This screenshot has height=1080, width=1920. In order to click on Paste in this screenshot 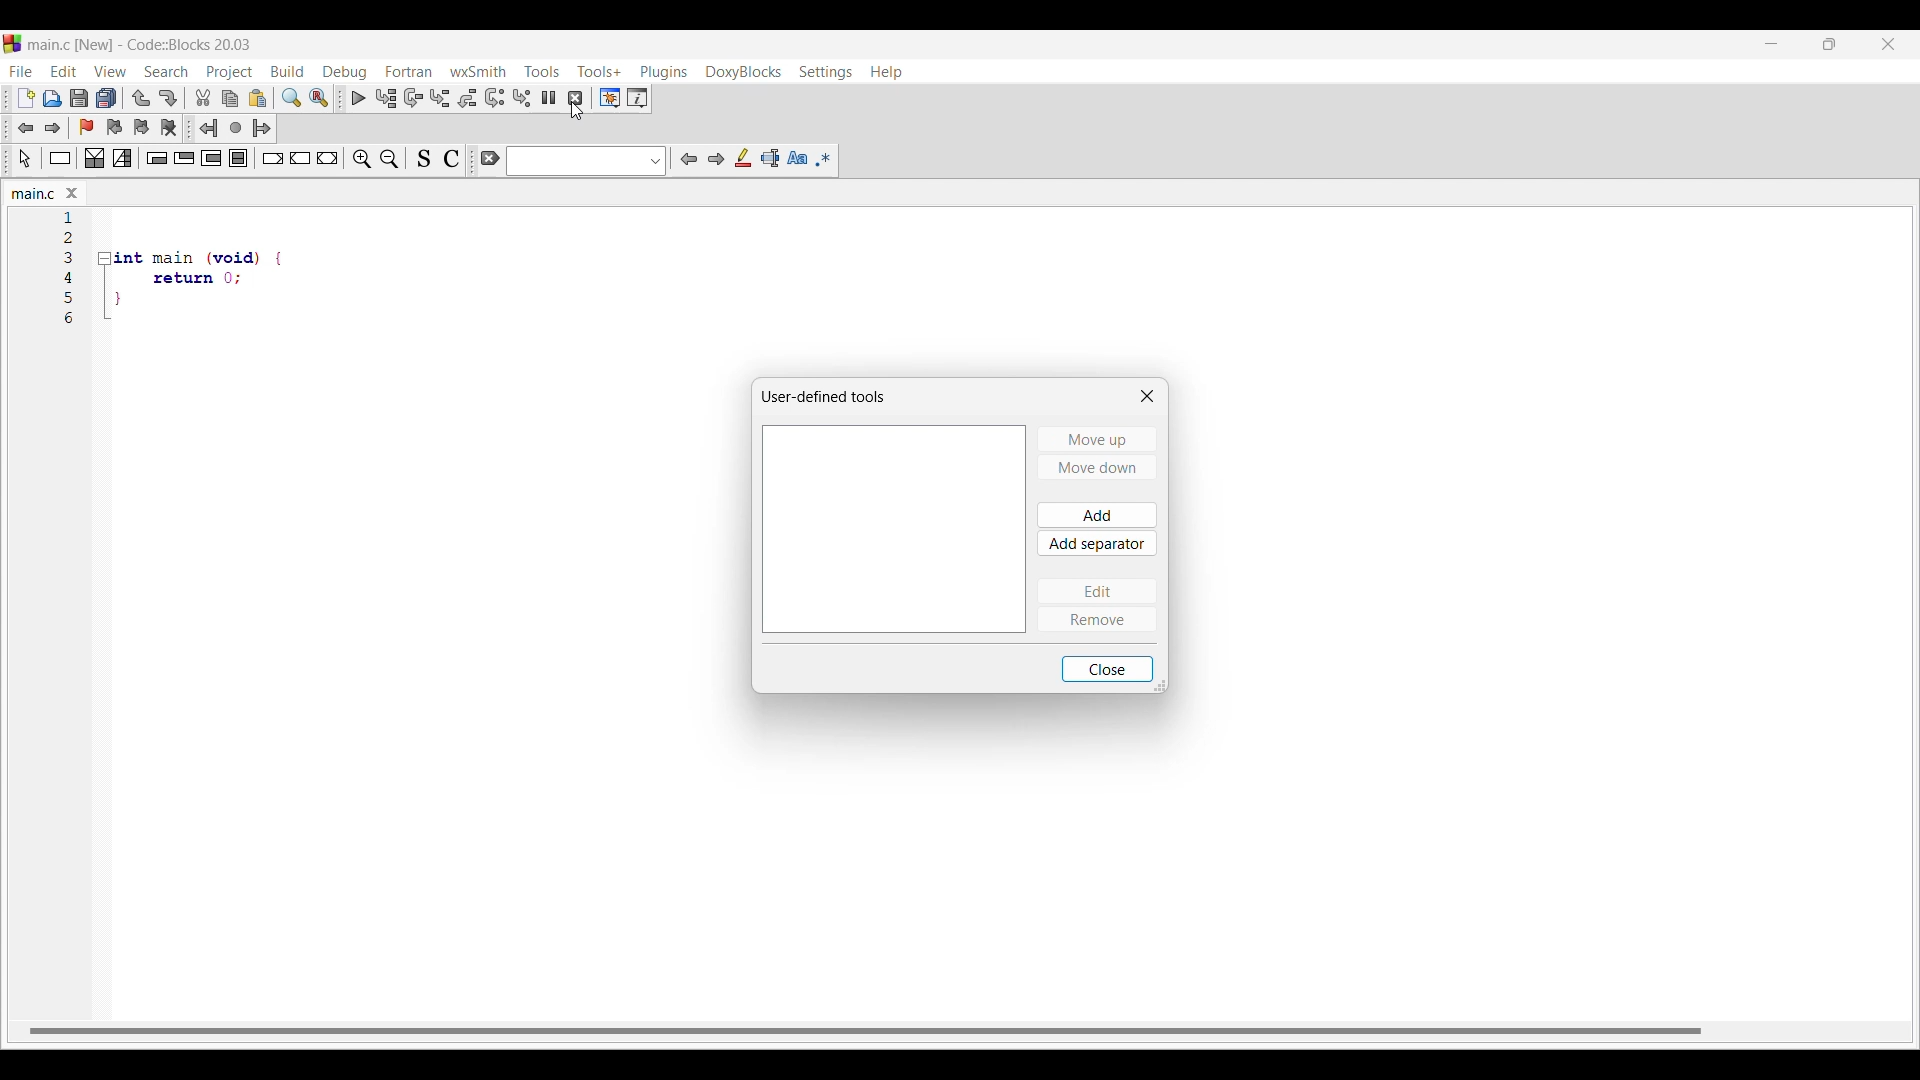, I will do `click(258, 98)`.